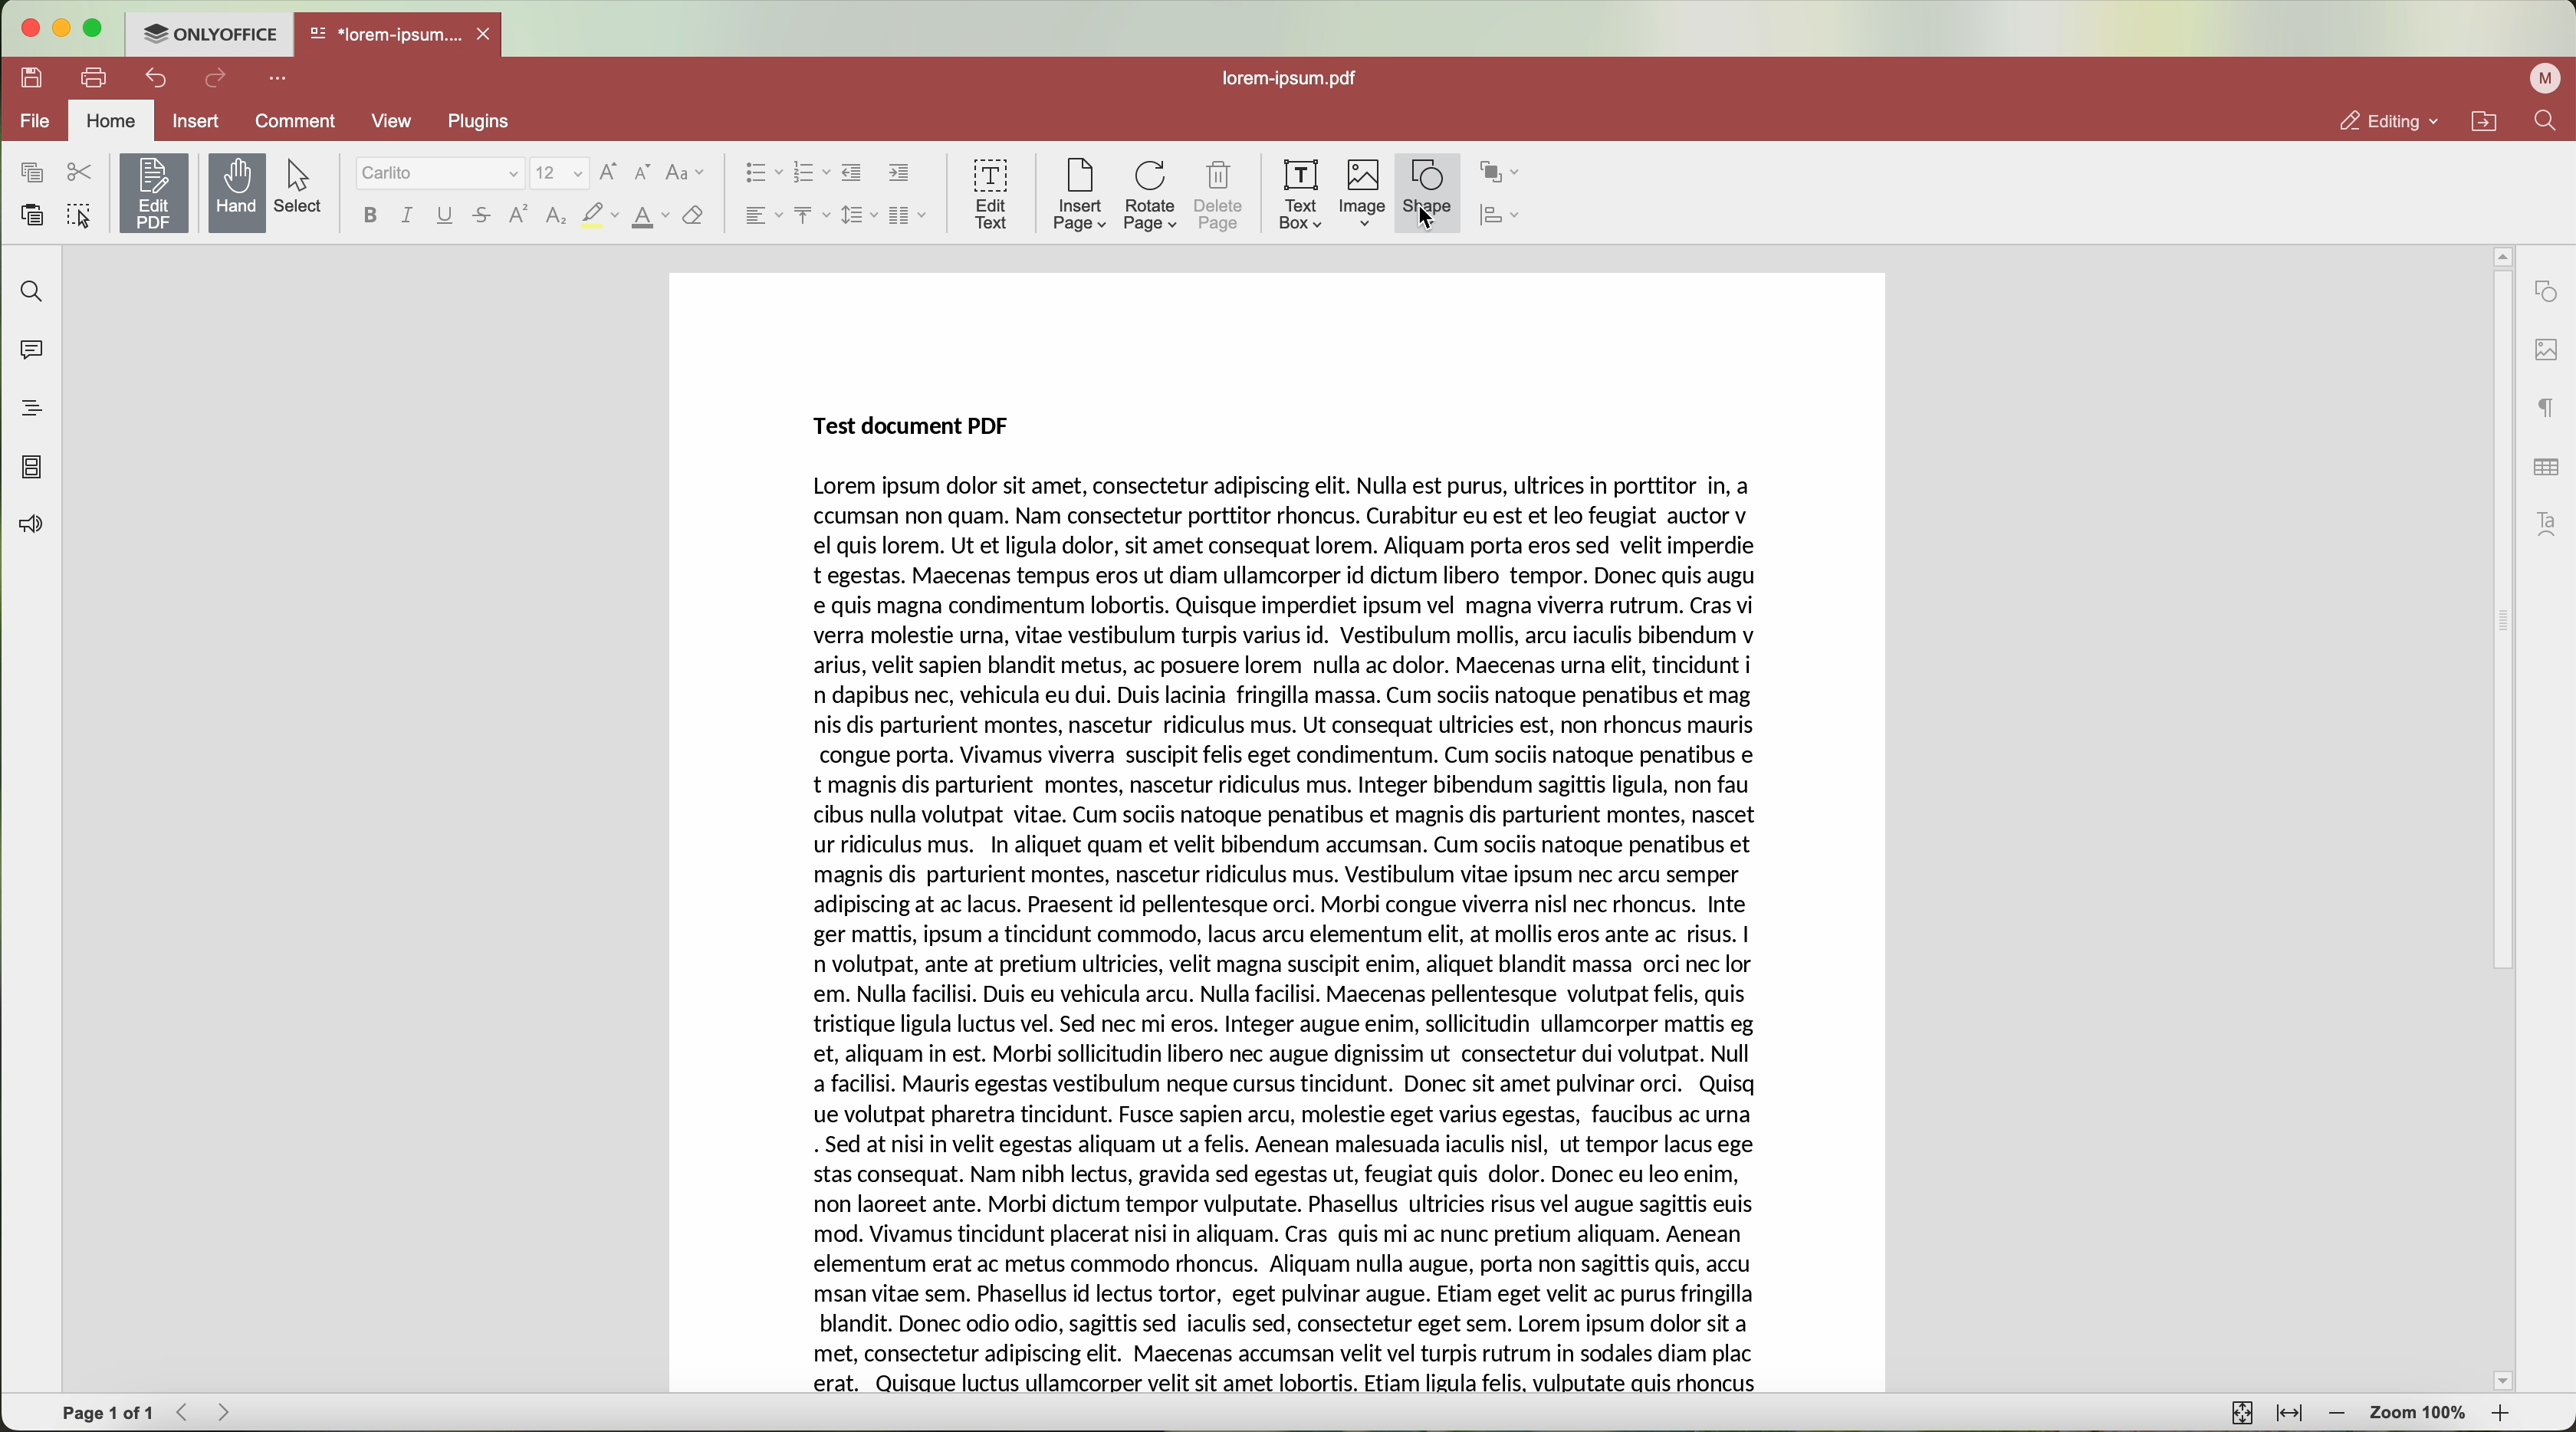 This screenshot has width=2576, height=1432. I want to click on Text Art settings, so click(2549, 521).